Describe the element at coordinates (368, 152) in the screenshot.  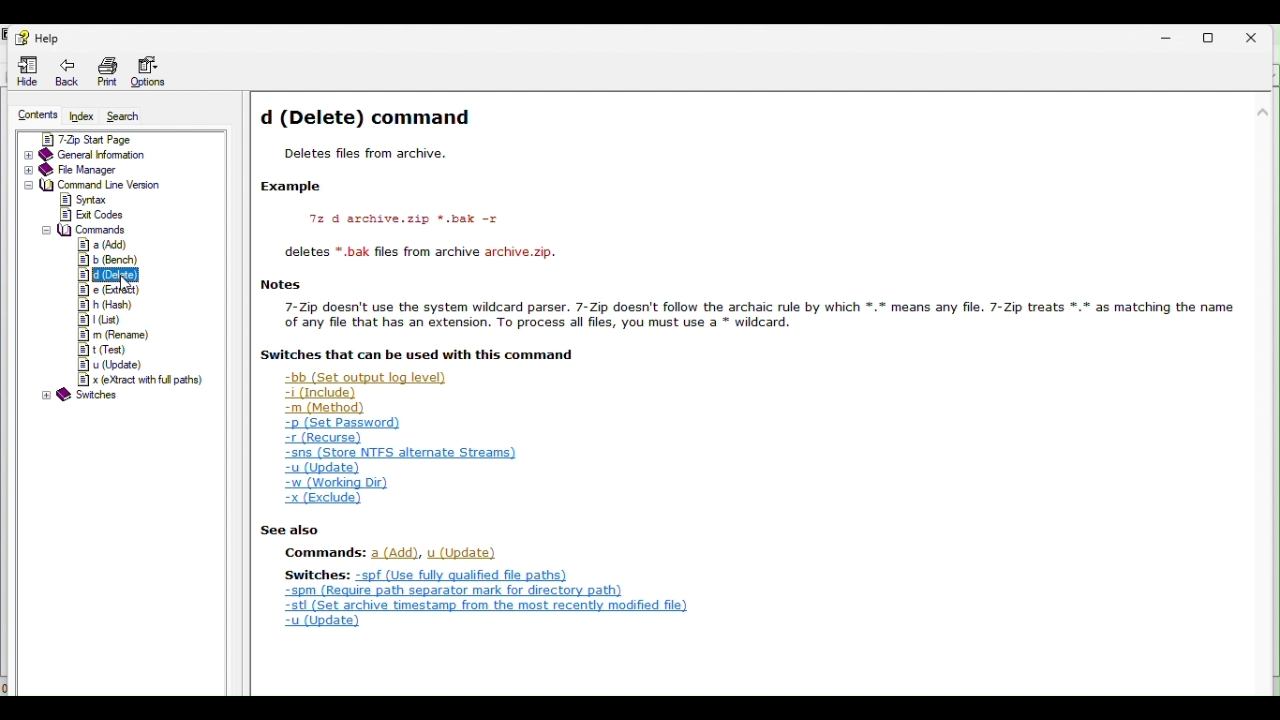
I see `Deletes files from archive.` at that location.